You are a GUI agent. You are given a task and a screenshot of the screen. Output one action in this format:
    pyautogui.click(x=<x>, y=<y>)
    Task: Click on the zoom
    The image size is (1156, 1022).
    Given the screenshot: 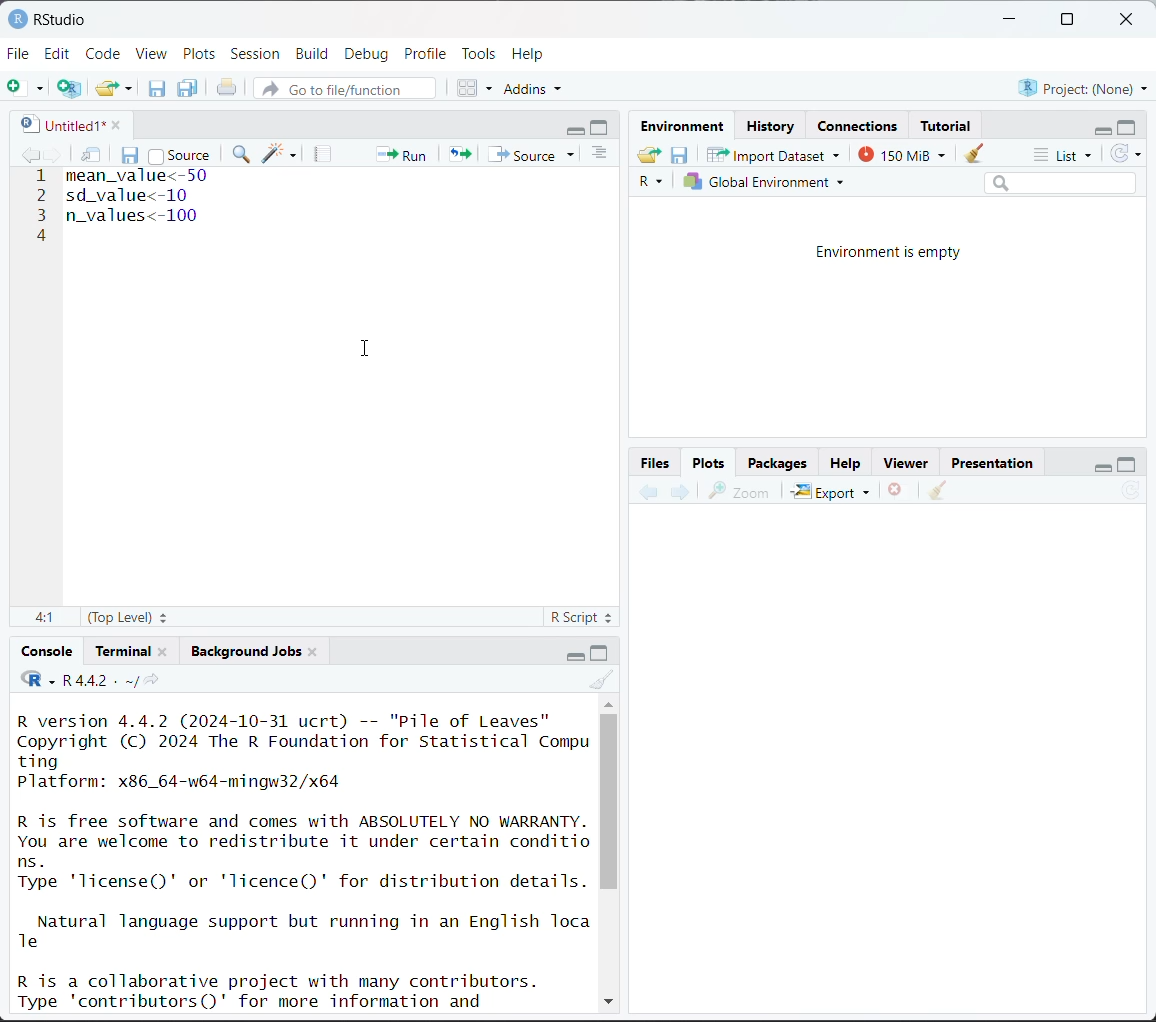 What is the action you would take?
    pyautogui.click(x=739, y=491)
    